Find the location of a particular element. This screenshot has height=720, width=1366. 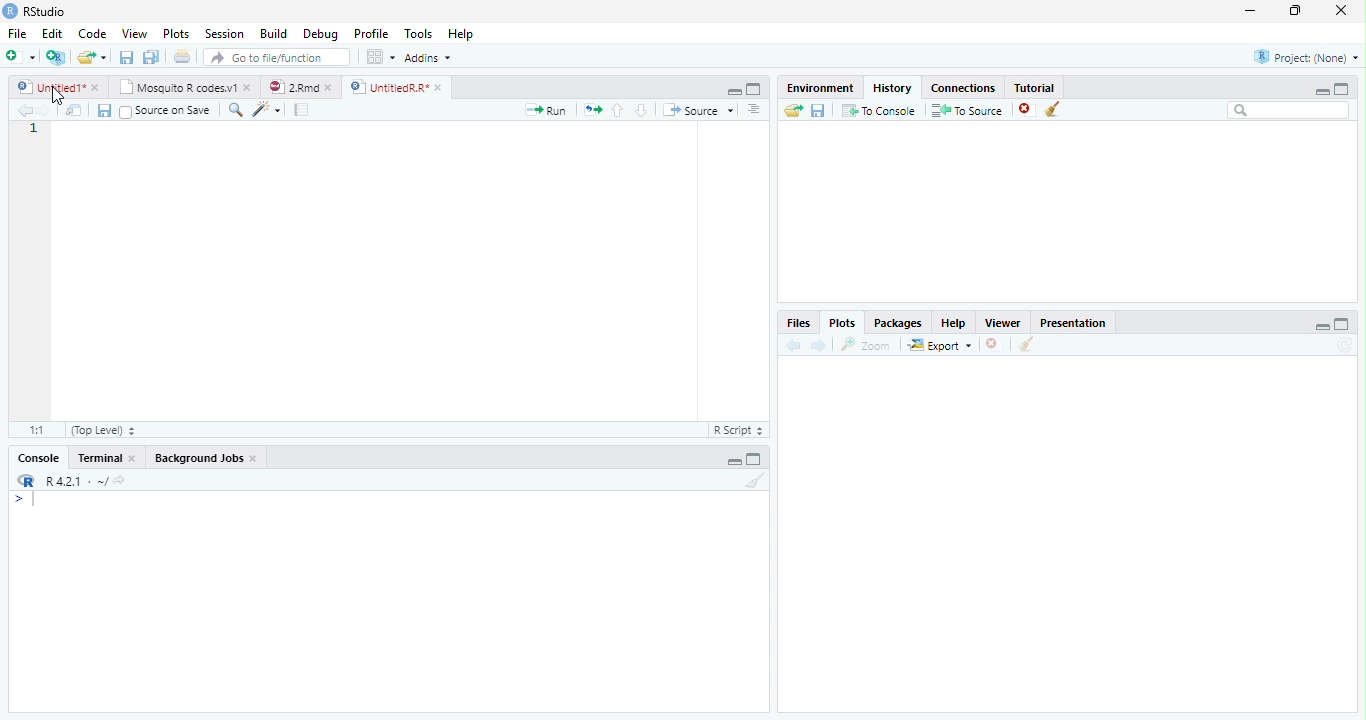

Tutorial is located at coordinates (1034, 86).